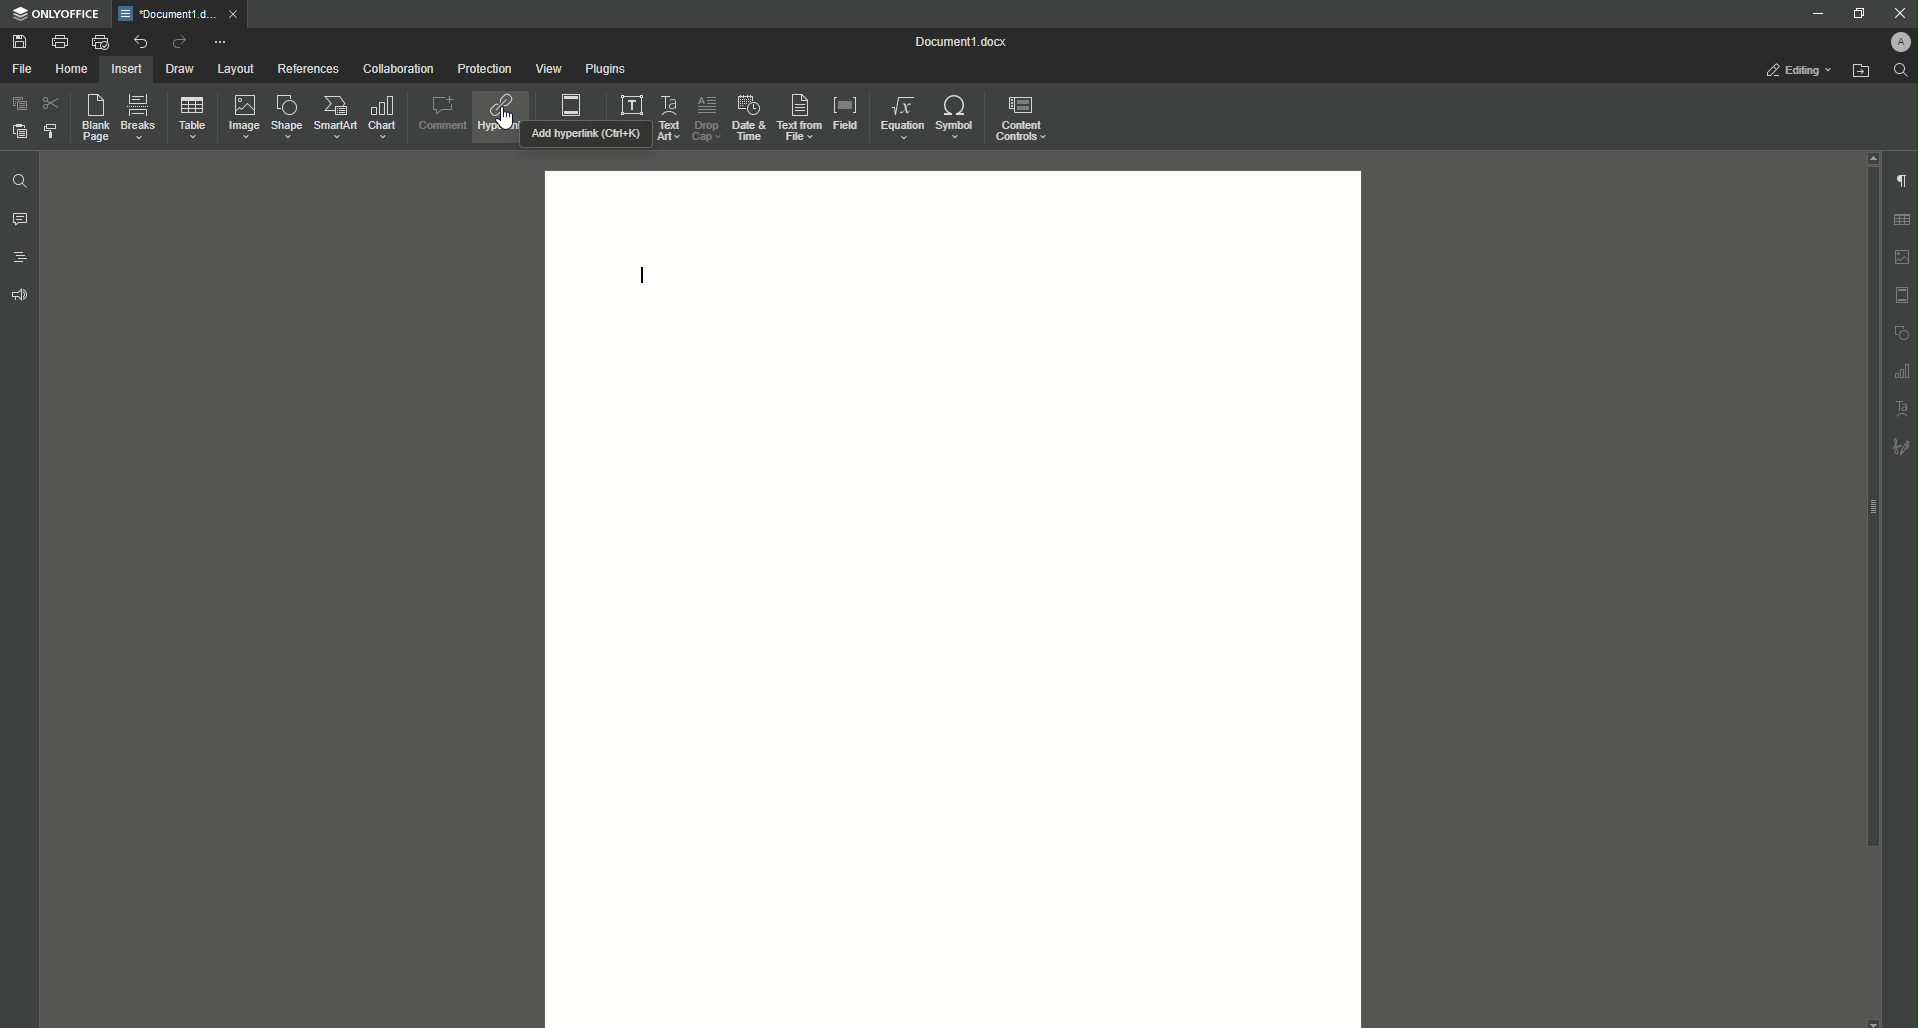 This screenshot has height=1028, width=1918. I want to click on Minimize, so click(1810, 13).